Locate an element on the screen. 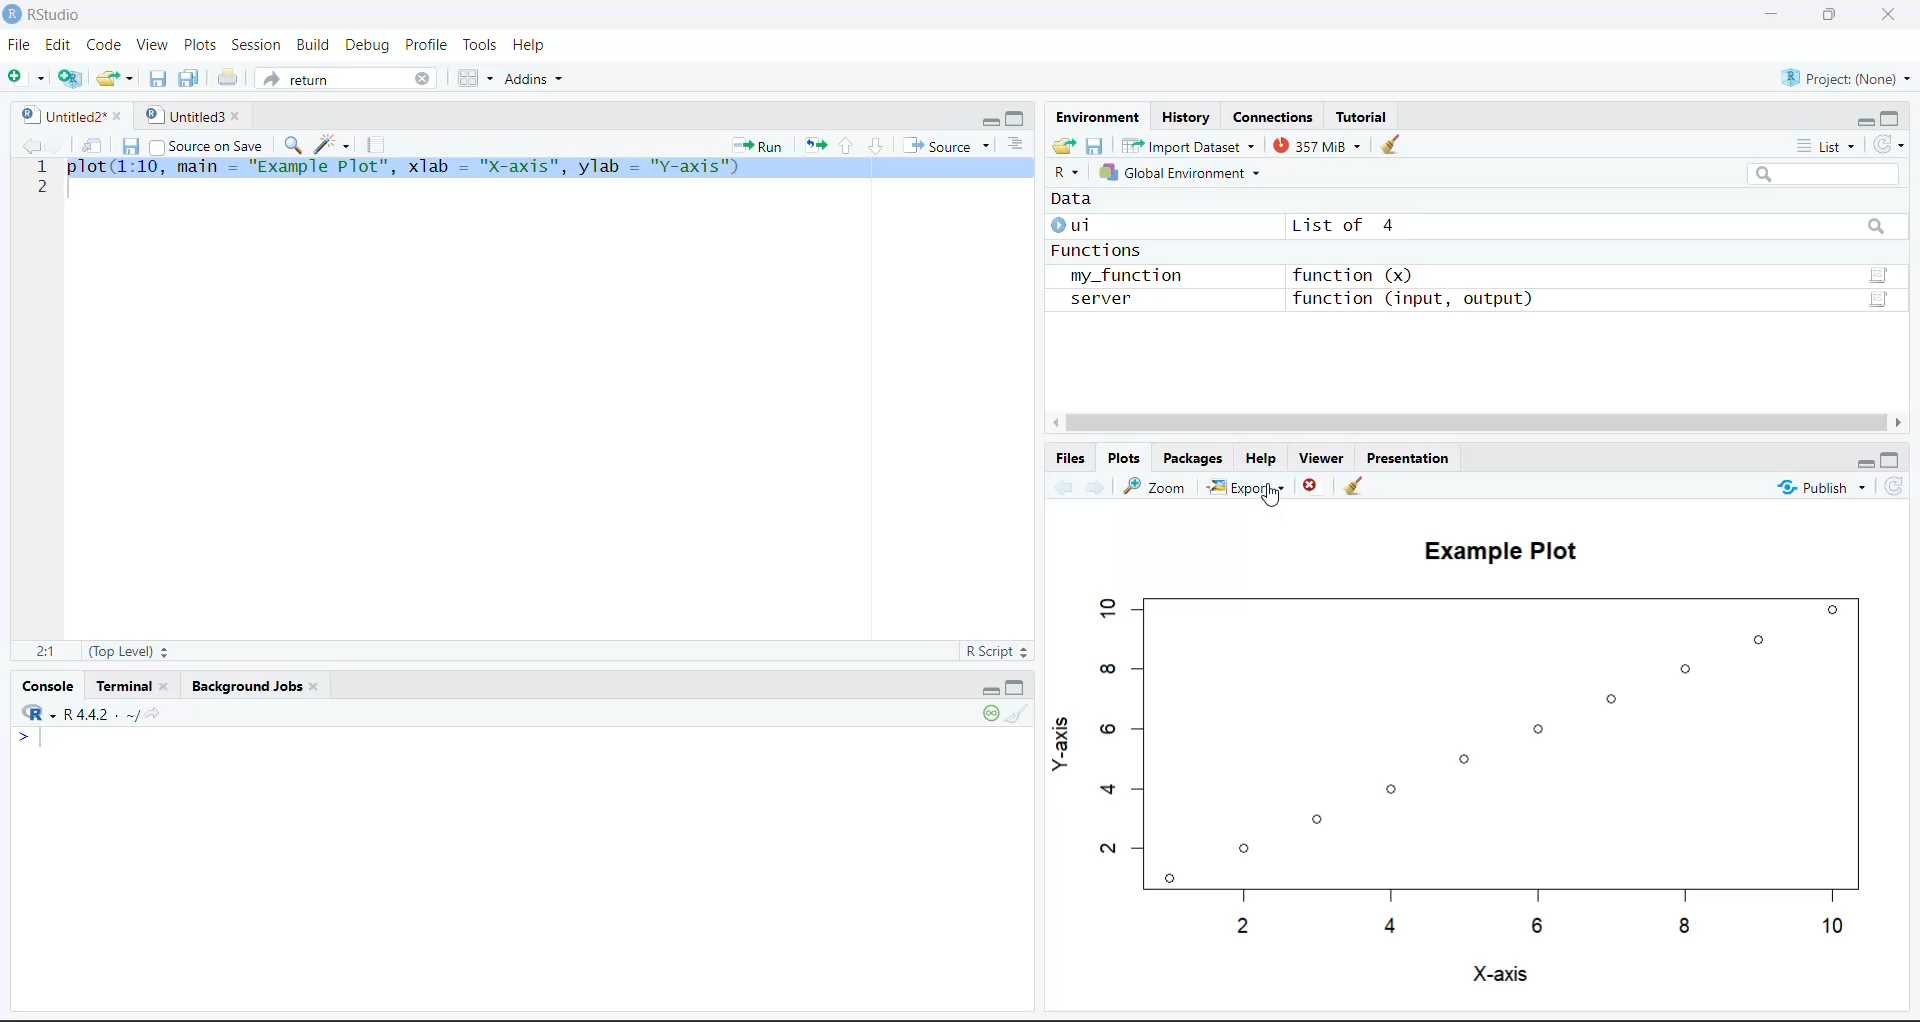 The width and height of the screenshot is (1920, 1022). Prompt cursor is located at coordinates (21, 737).